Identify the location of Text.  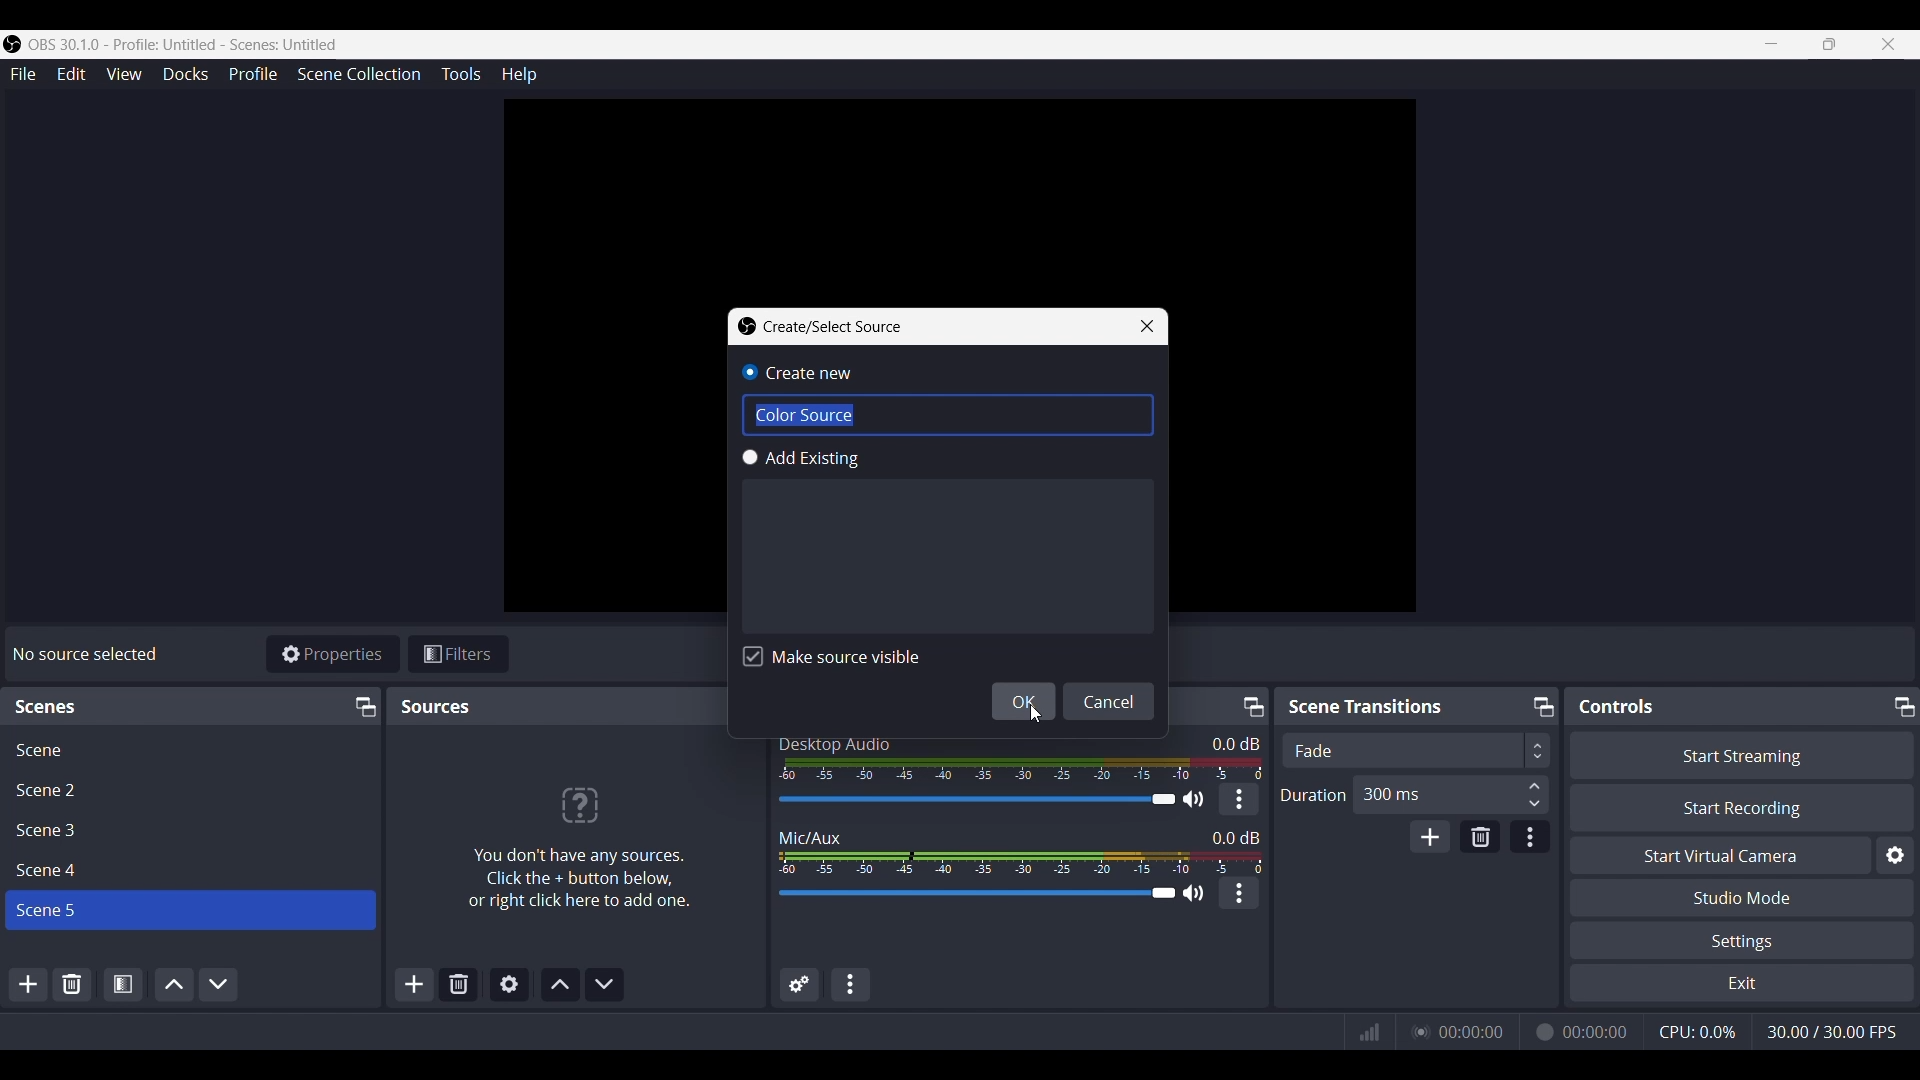
(88, 654).